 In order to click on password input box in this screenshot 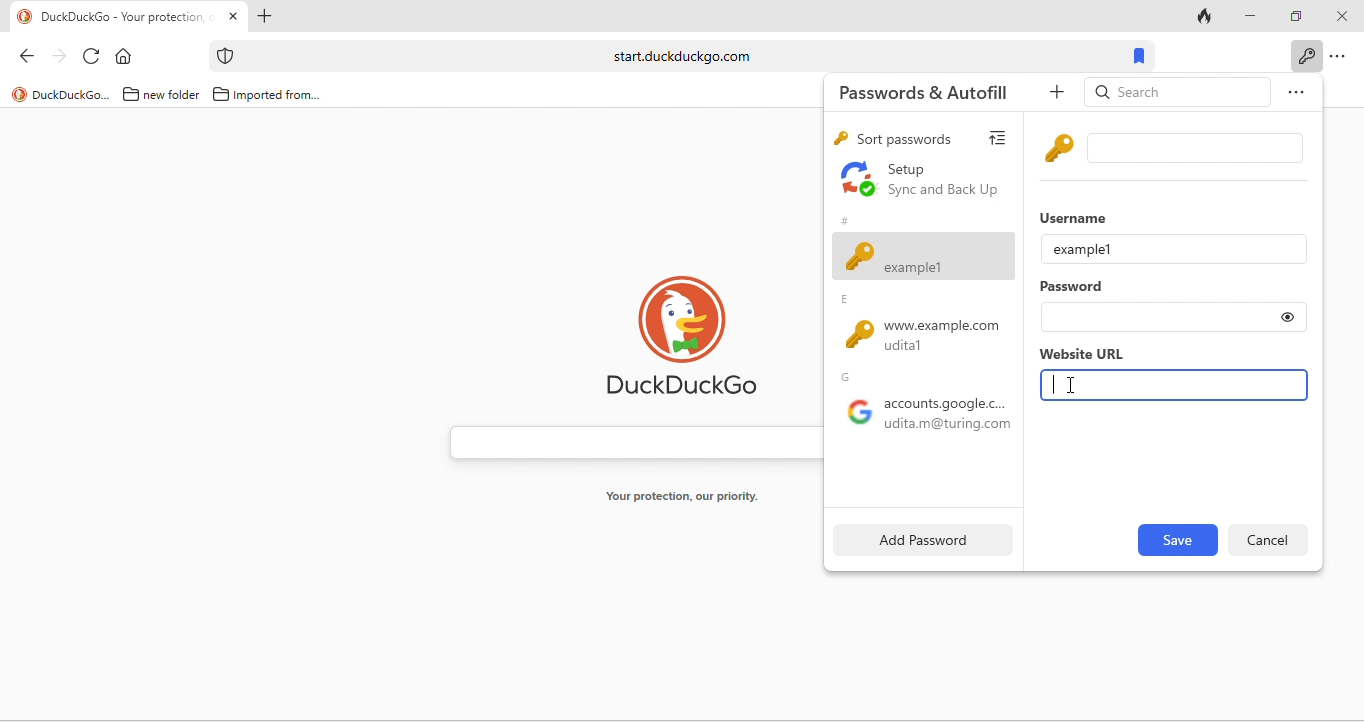, I will do `click(1155, 319)`.